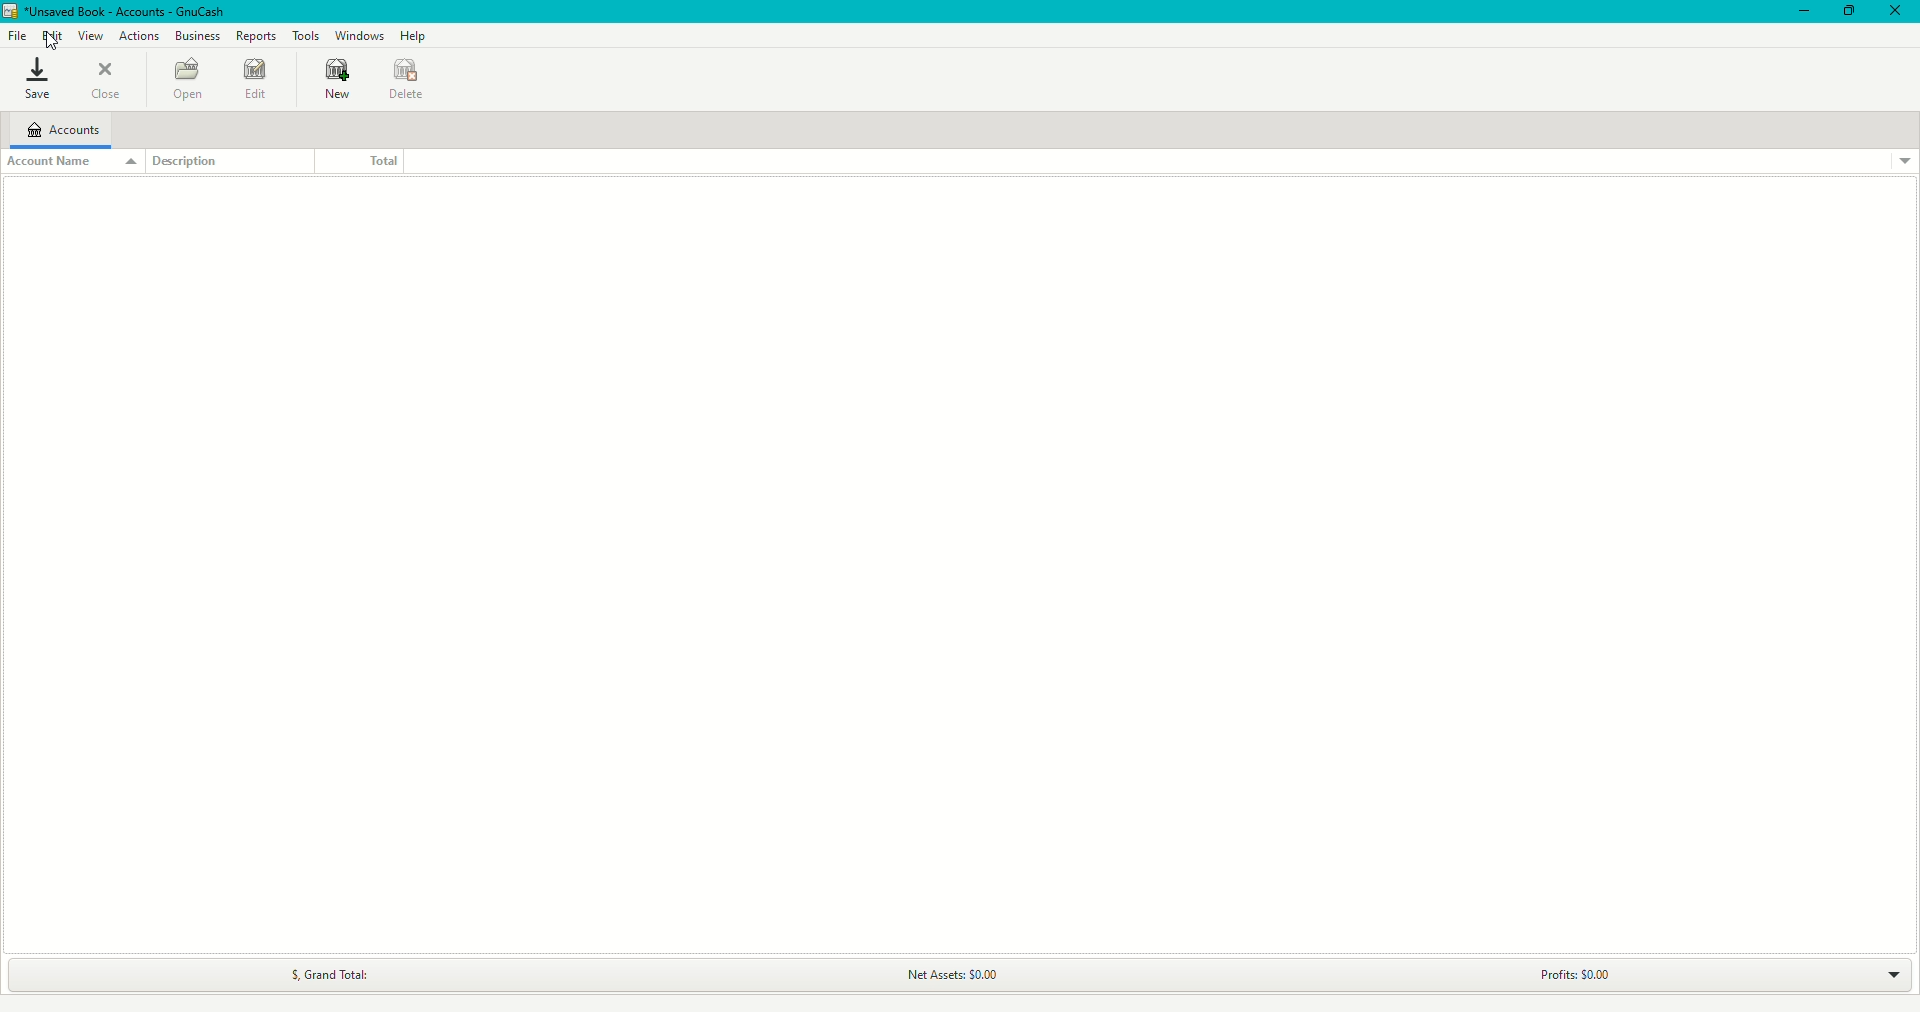 The image size is (1920, 1012). I want to click on Windows, so click(363, 35).